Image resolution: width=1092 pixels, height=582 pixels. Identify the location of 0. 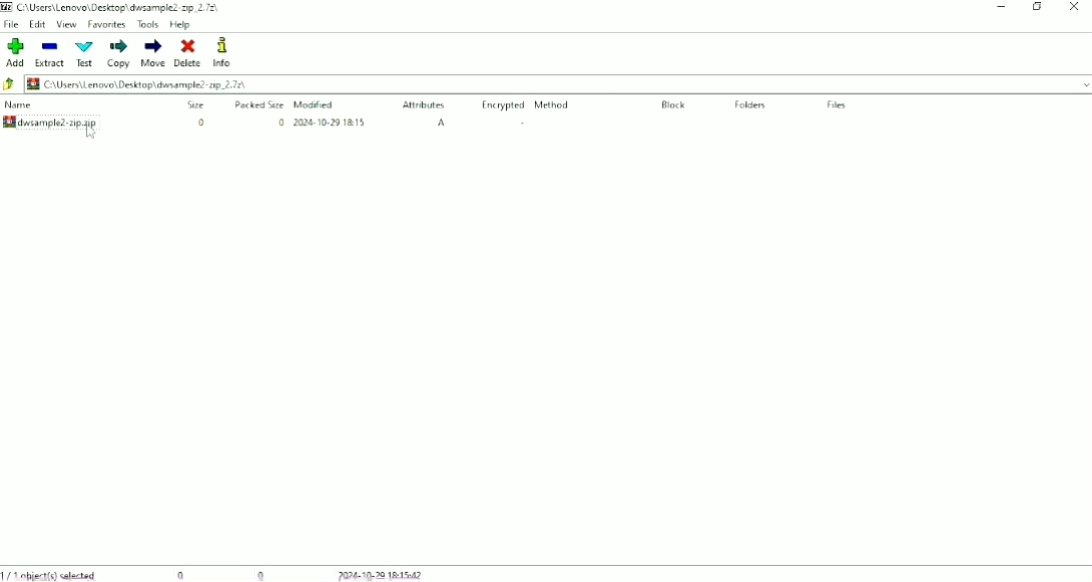
(199, 122).